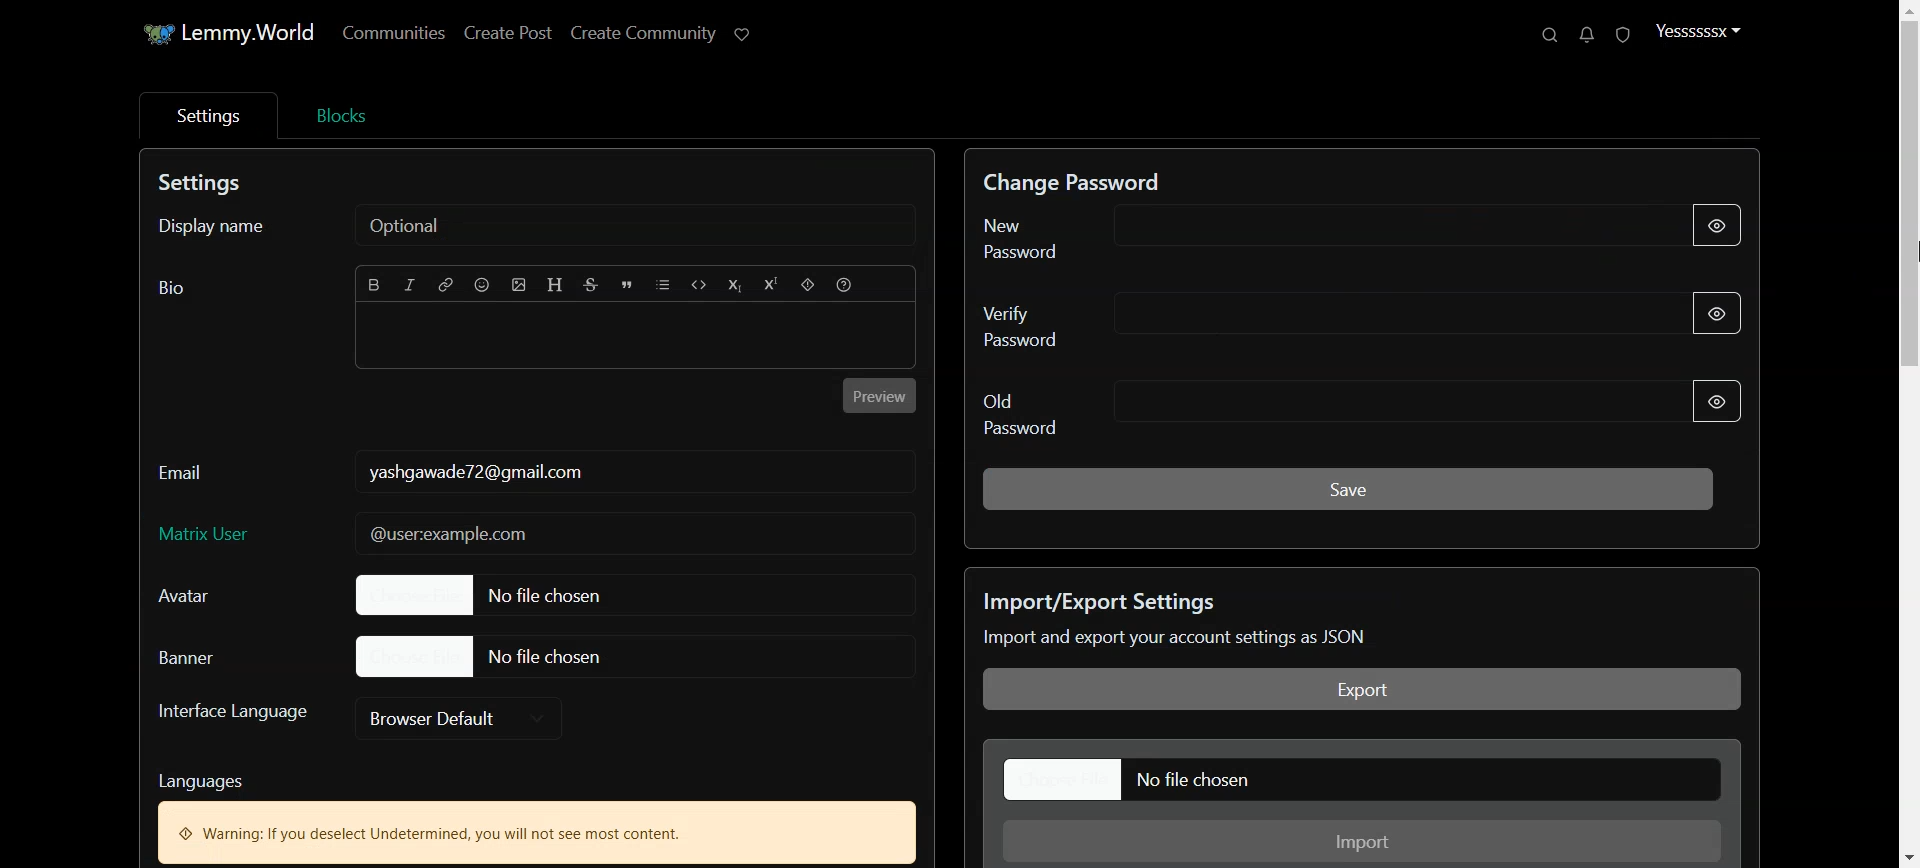 The image size is (1920, 868). I want to click on Header, so click(554, 284).